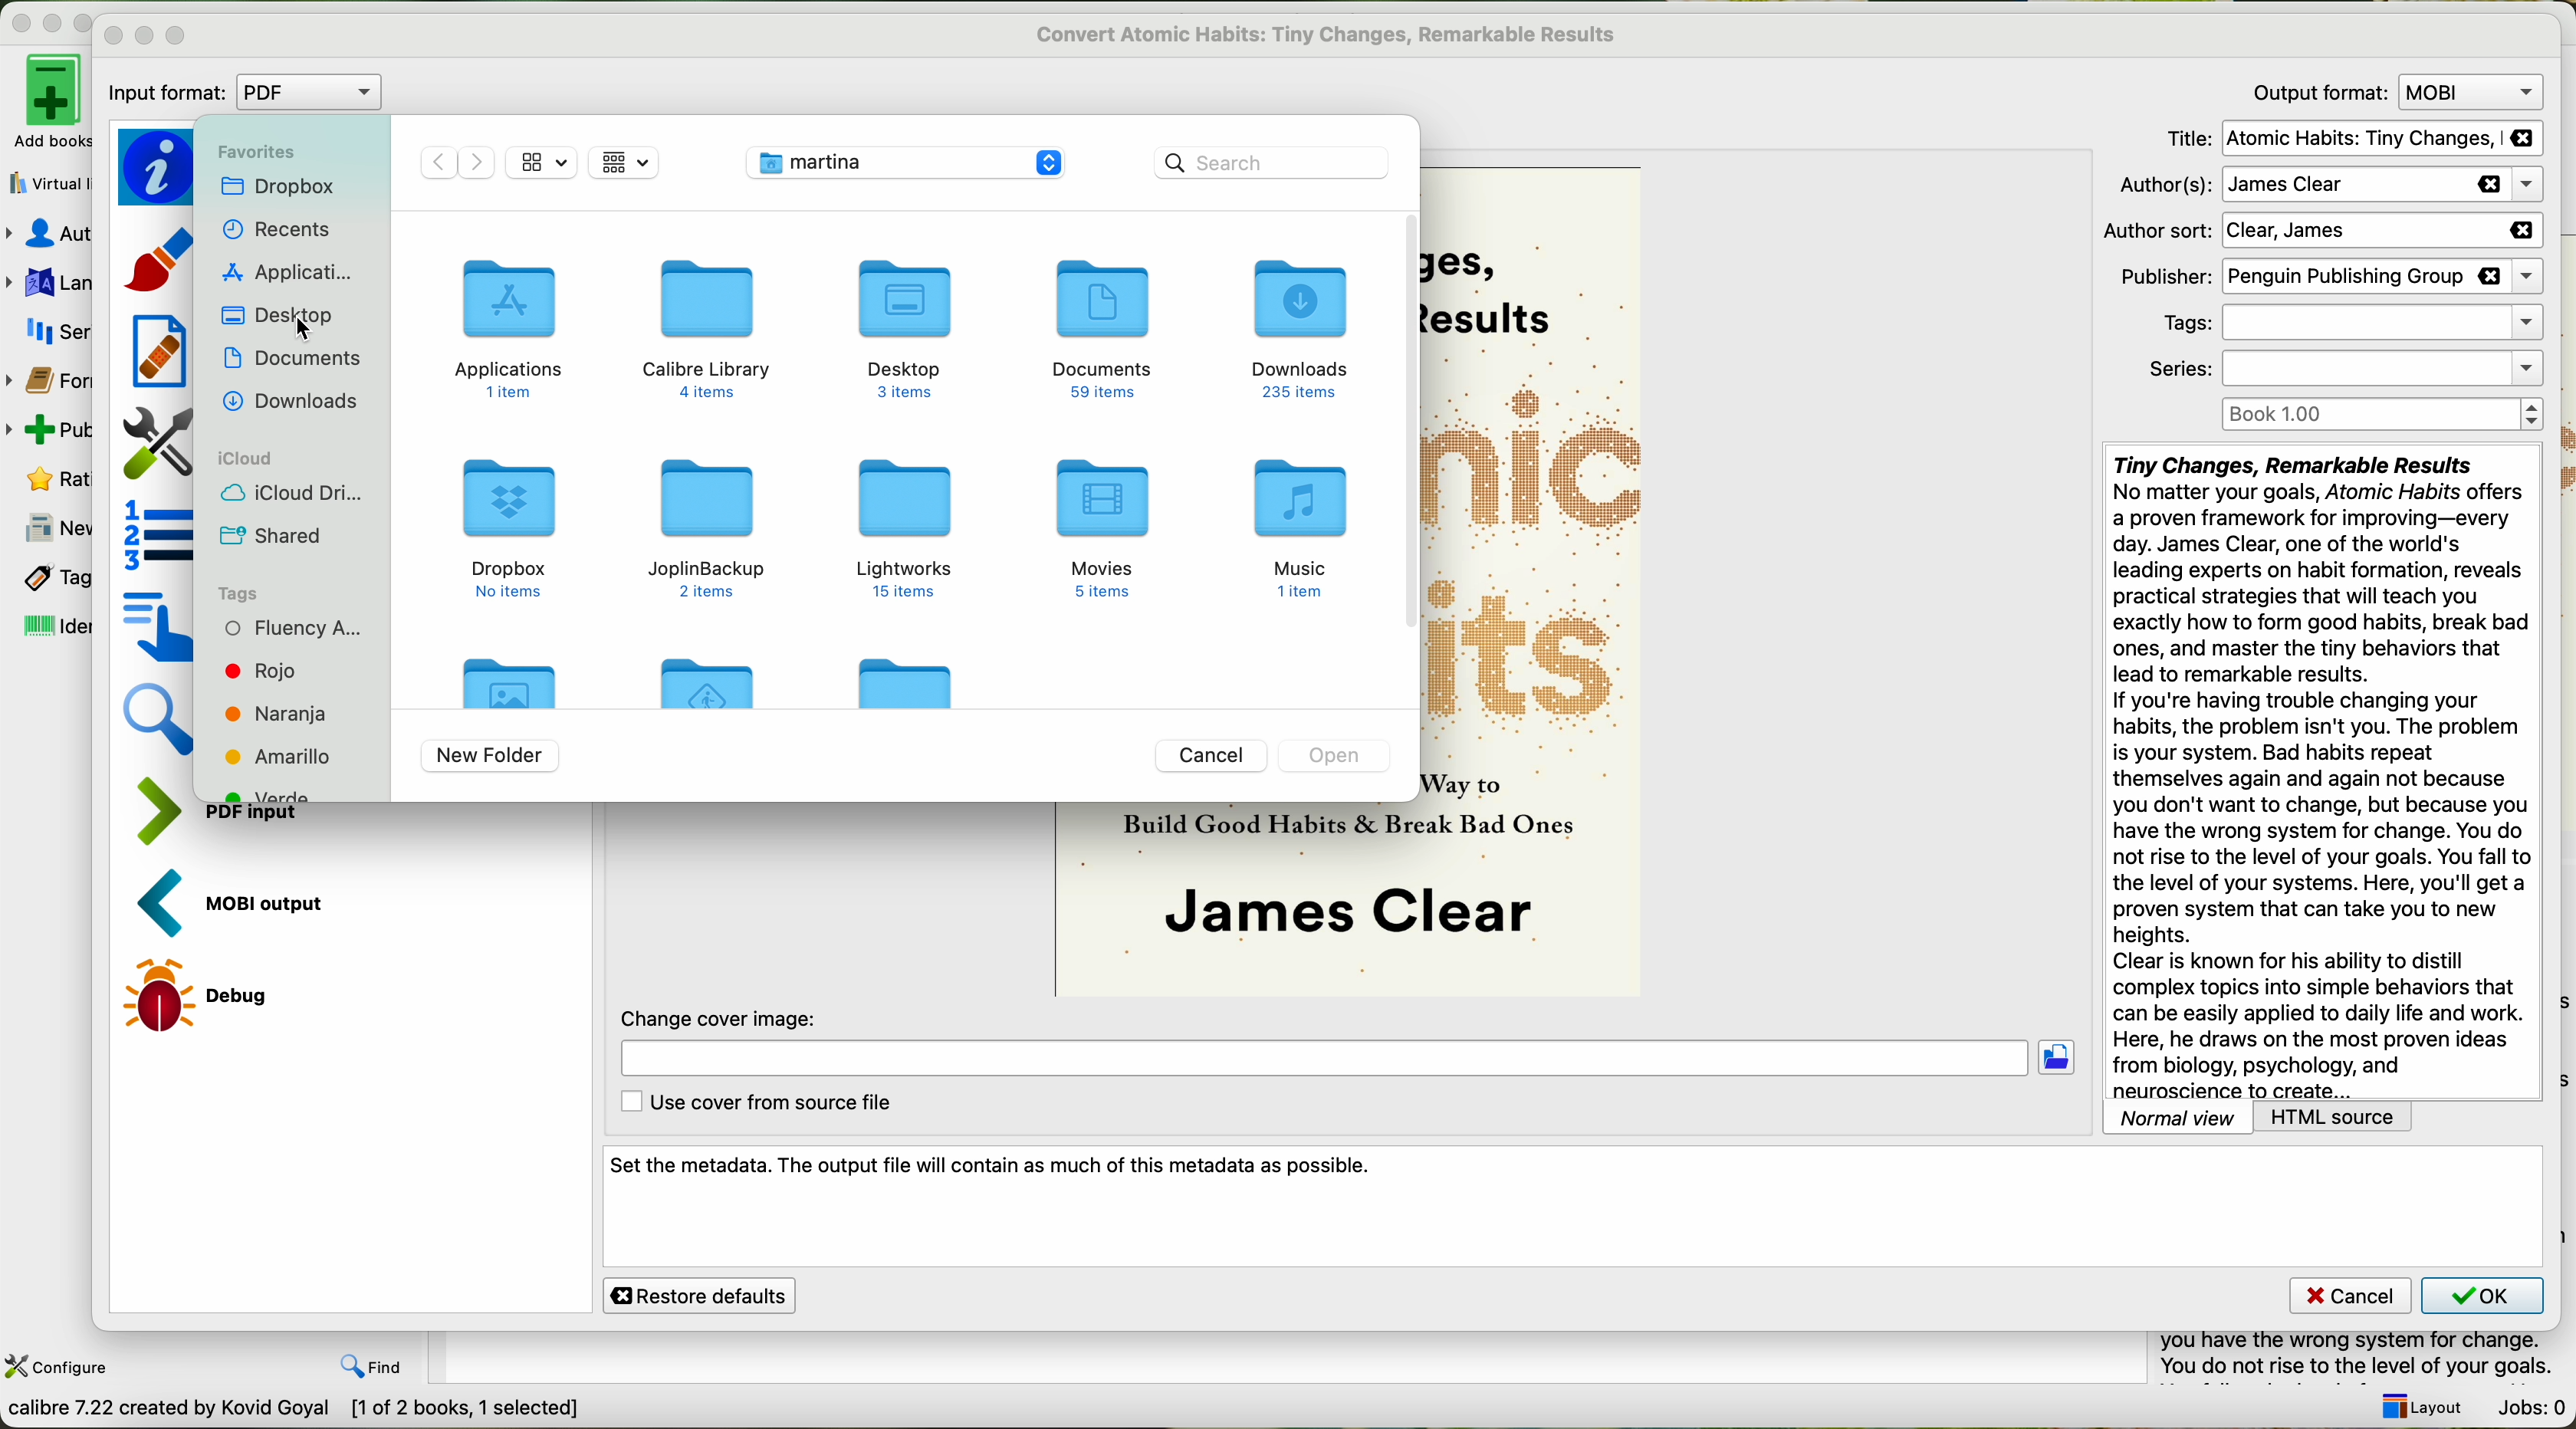  What do you see at coordinates (508, 320) in the screenshot?
I see `application folder` at bounding box center [508, 320].